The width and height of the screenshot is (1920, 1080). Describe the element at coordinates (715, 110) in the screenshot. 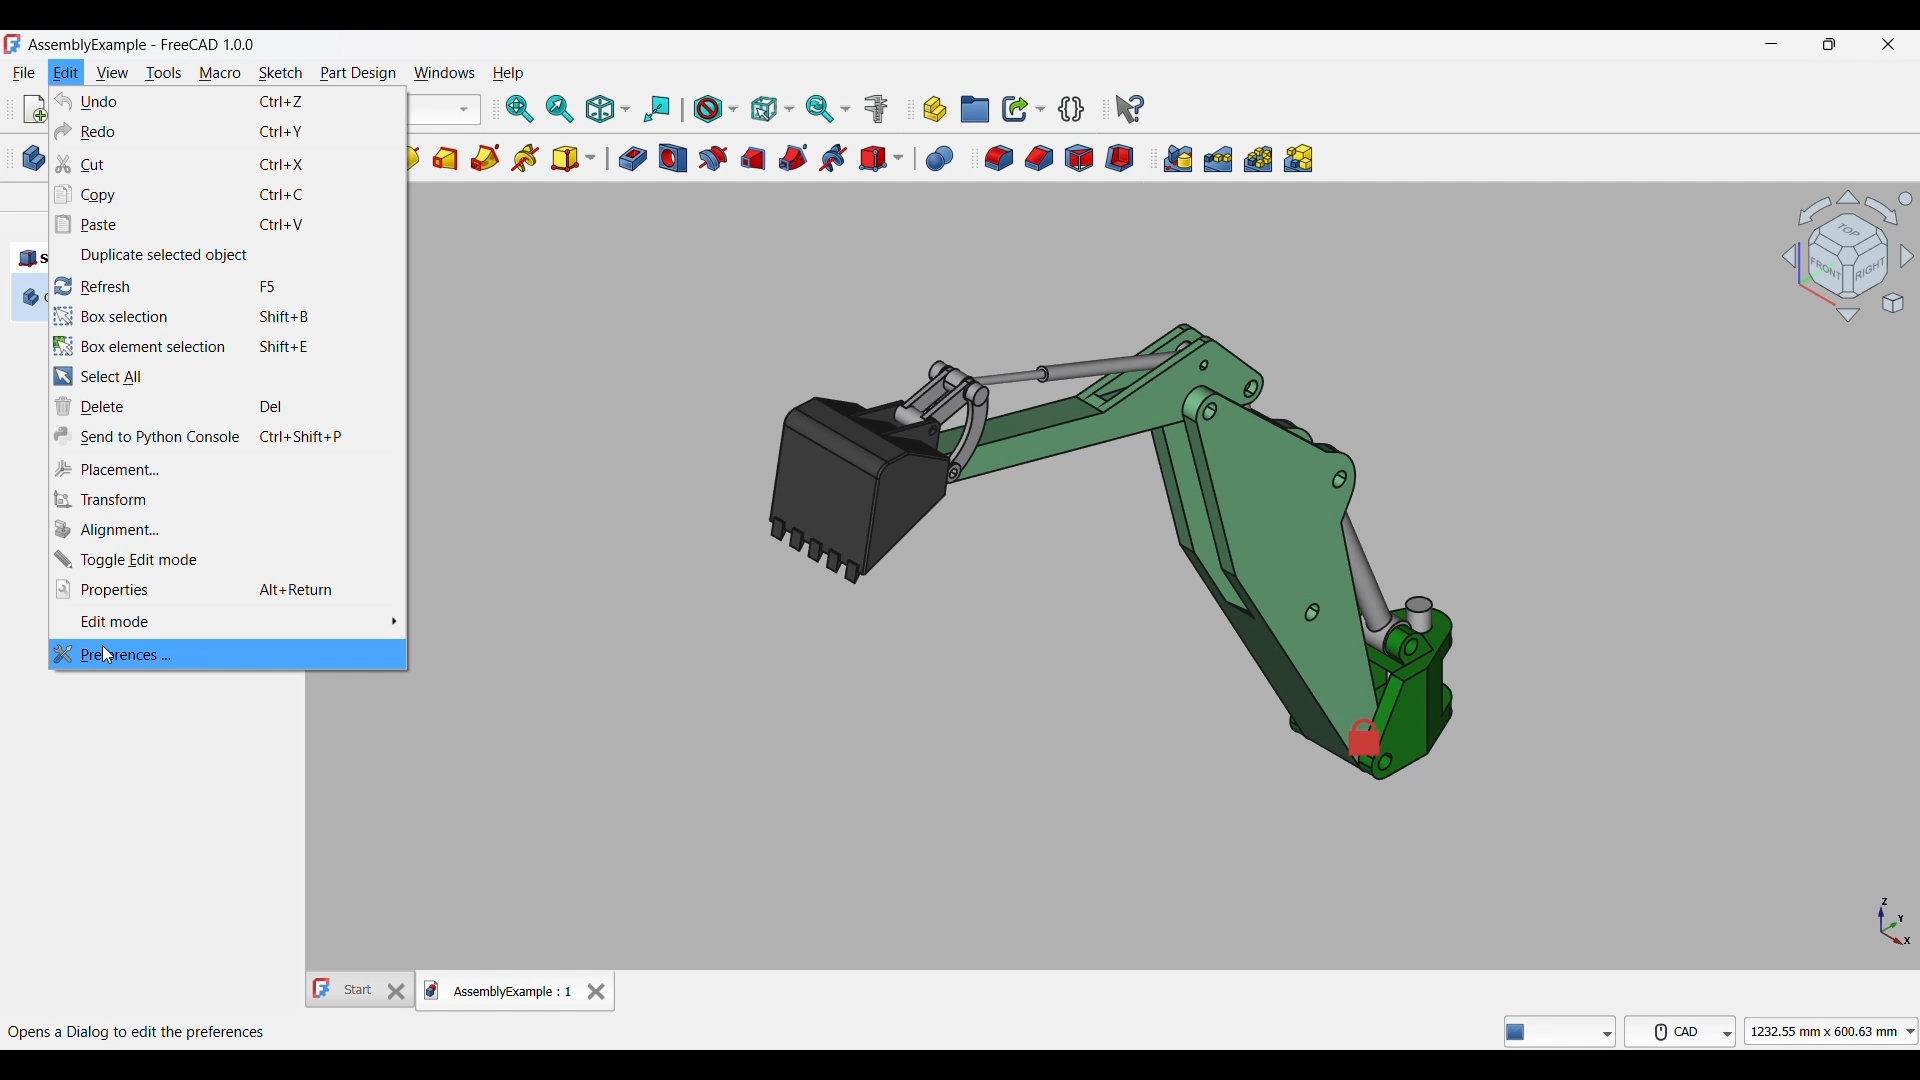

I see `Draw style` at that location.